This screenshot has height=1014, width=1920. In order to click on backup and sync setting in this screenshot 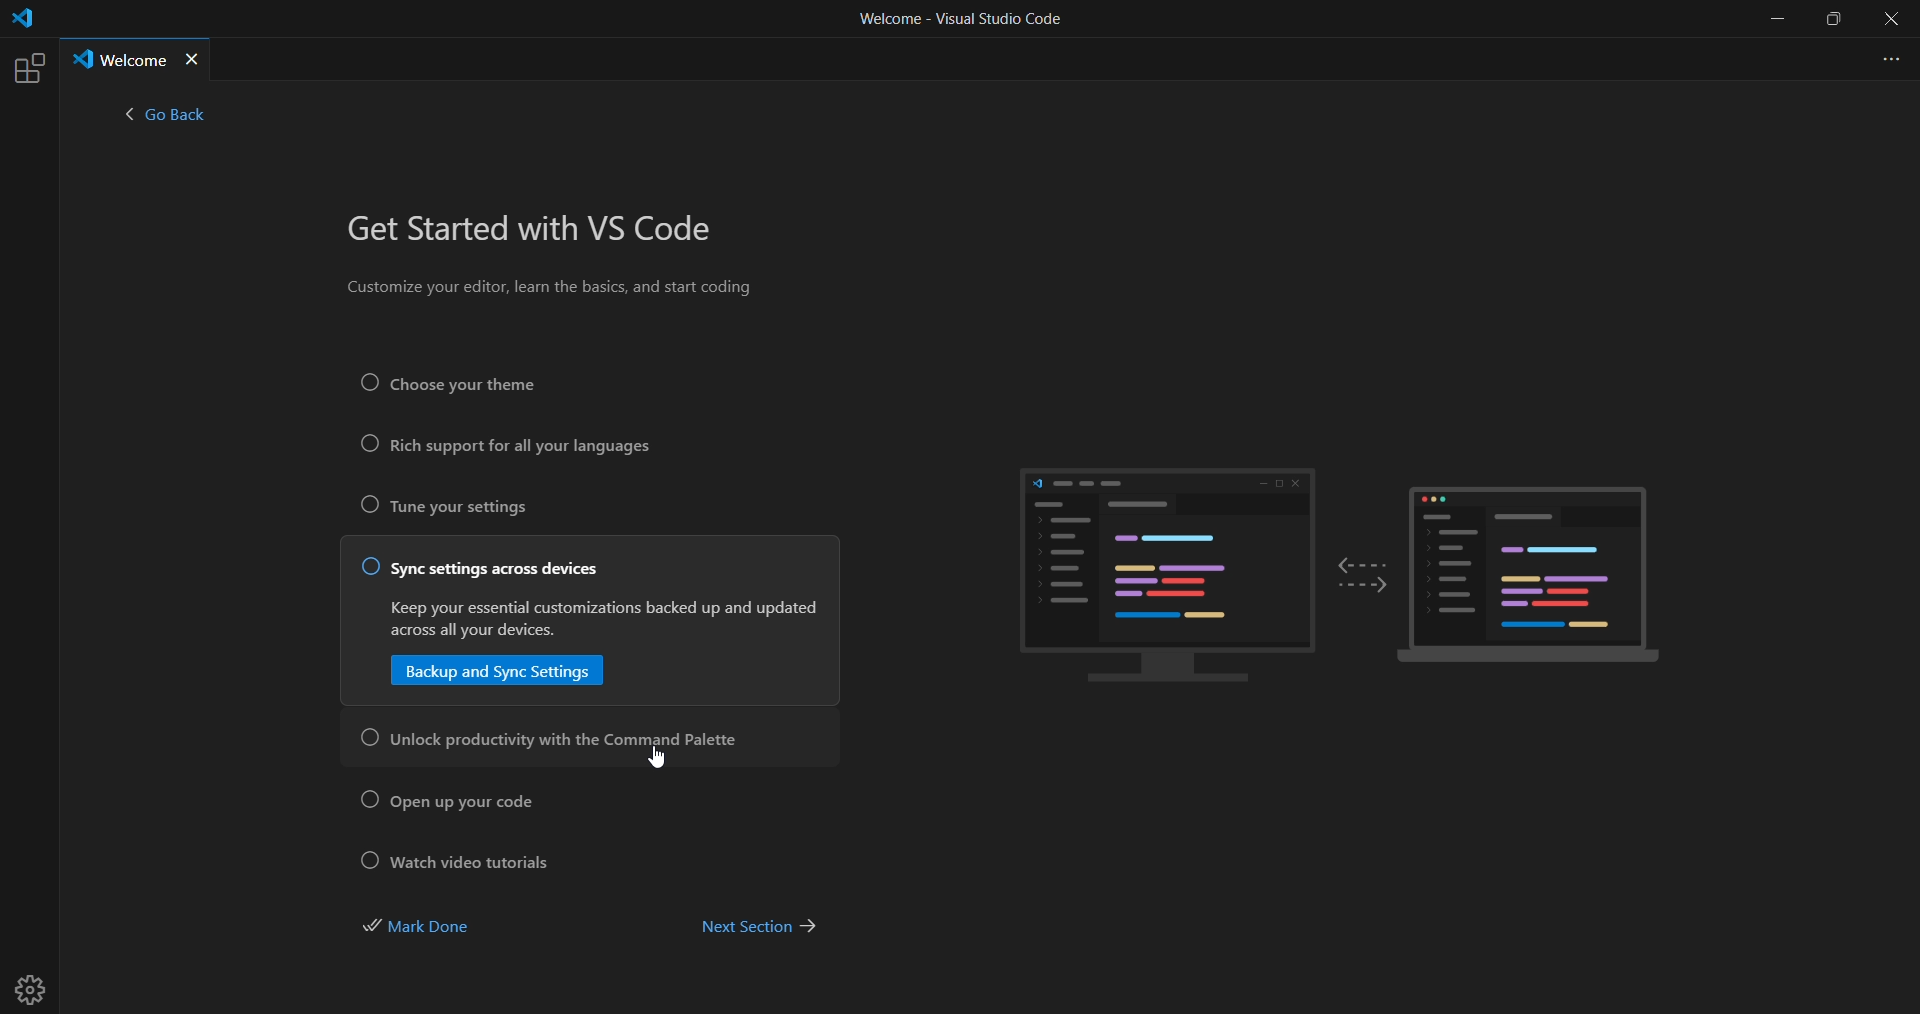, I will do `click(514, 671)`.